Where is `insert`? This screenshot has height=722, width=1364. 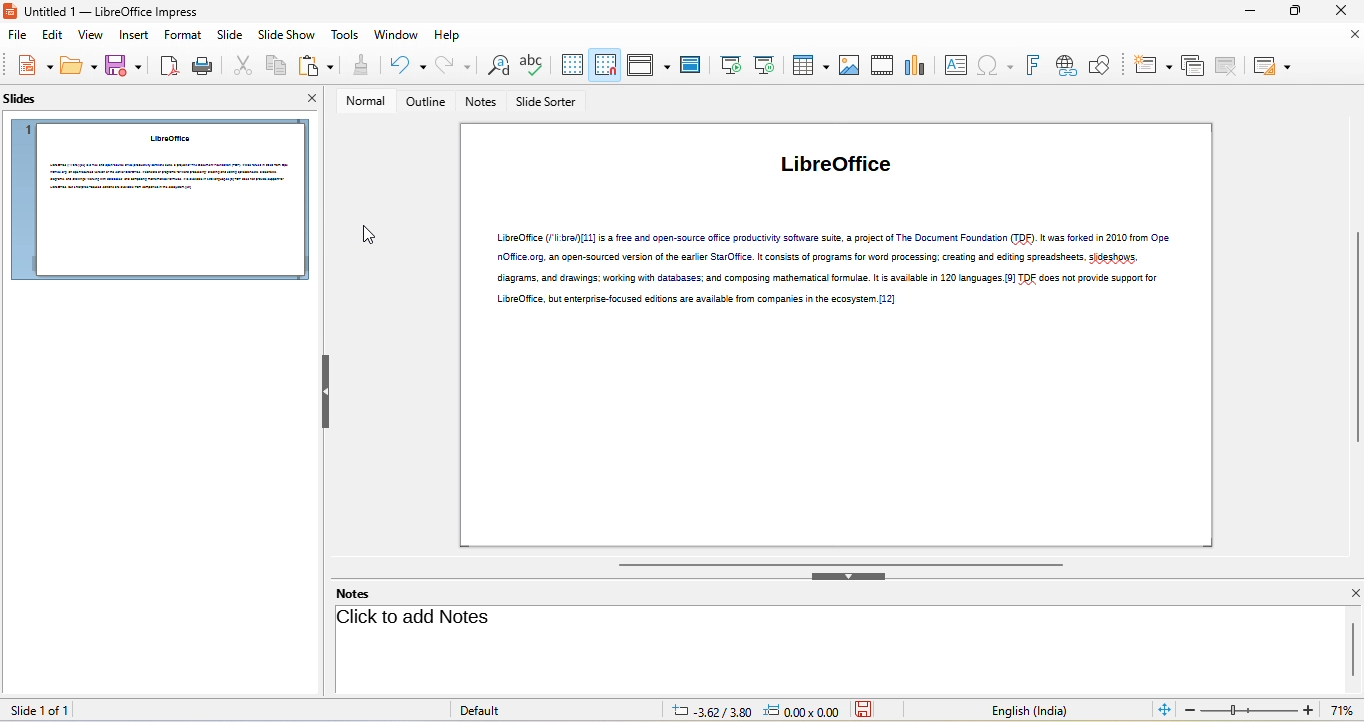 insert is located at coordinates (132, 36).